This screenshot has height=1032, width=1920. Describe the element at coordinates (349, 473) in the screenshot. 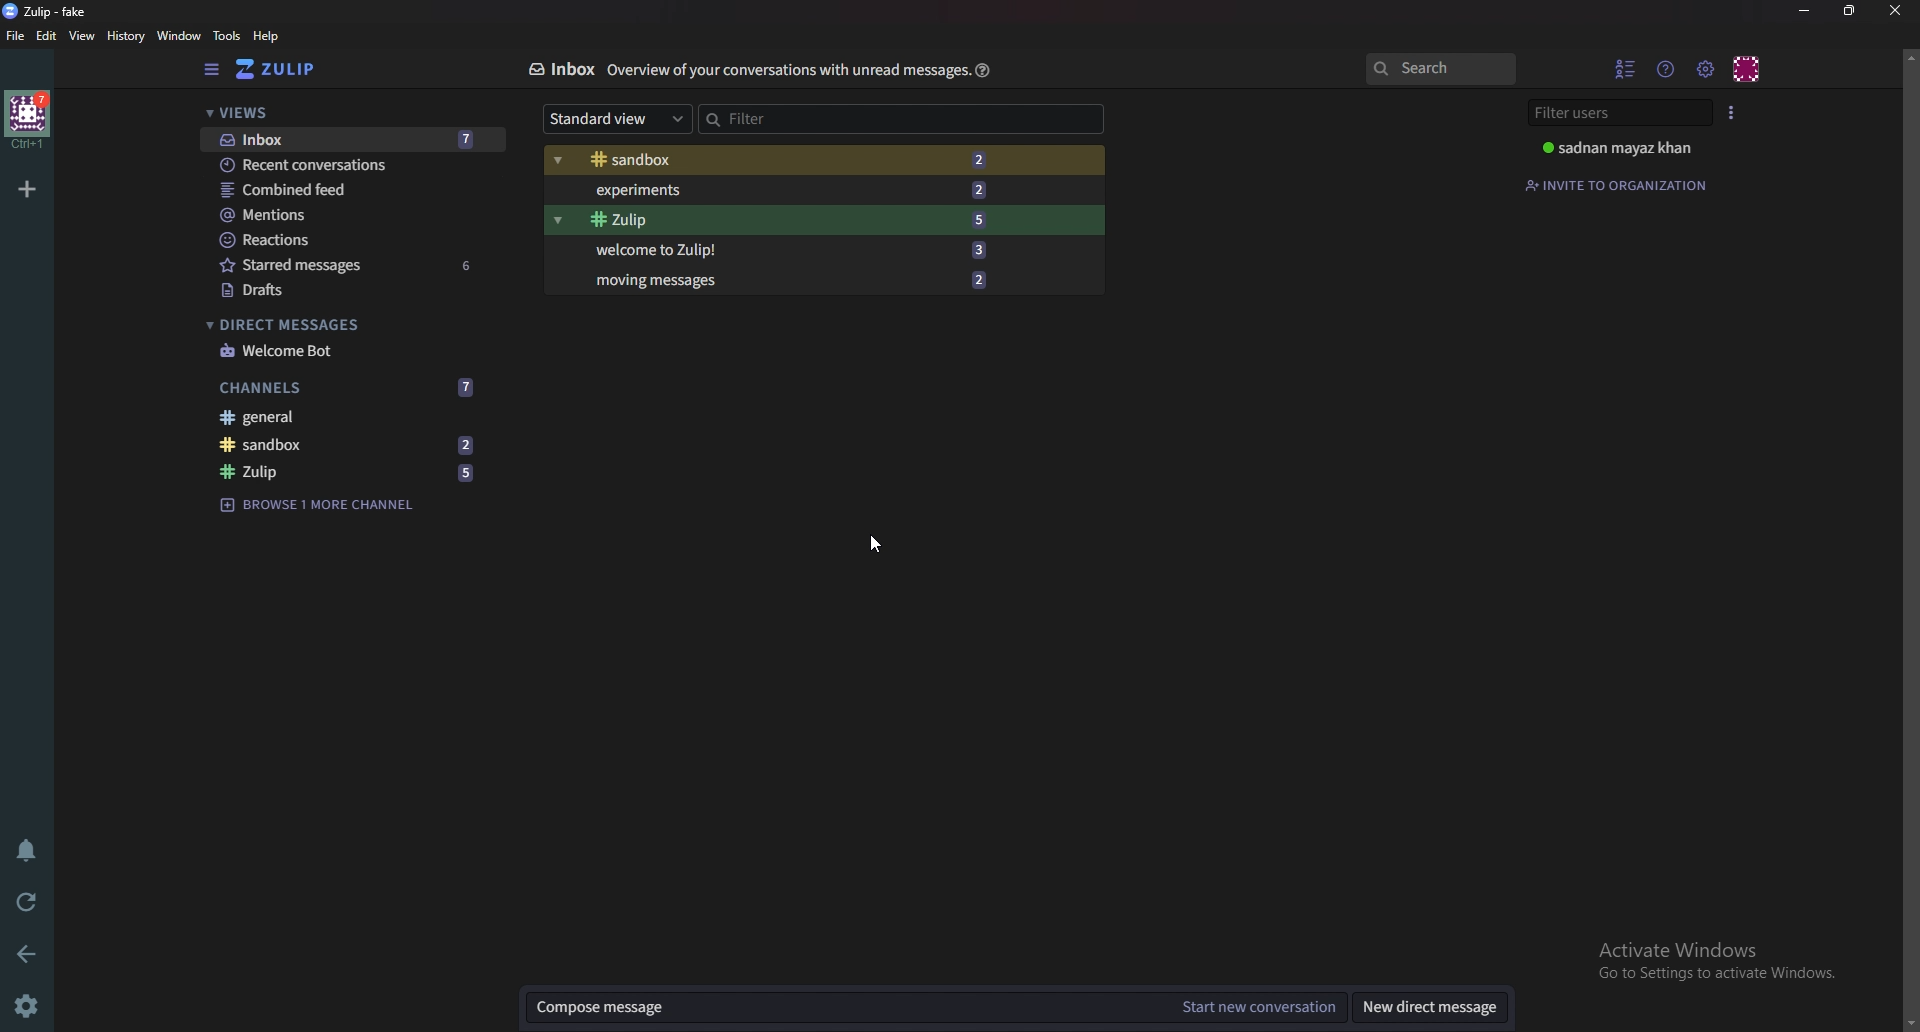

I see `Zulip` at that location.